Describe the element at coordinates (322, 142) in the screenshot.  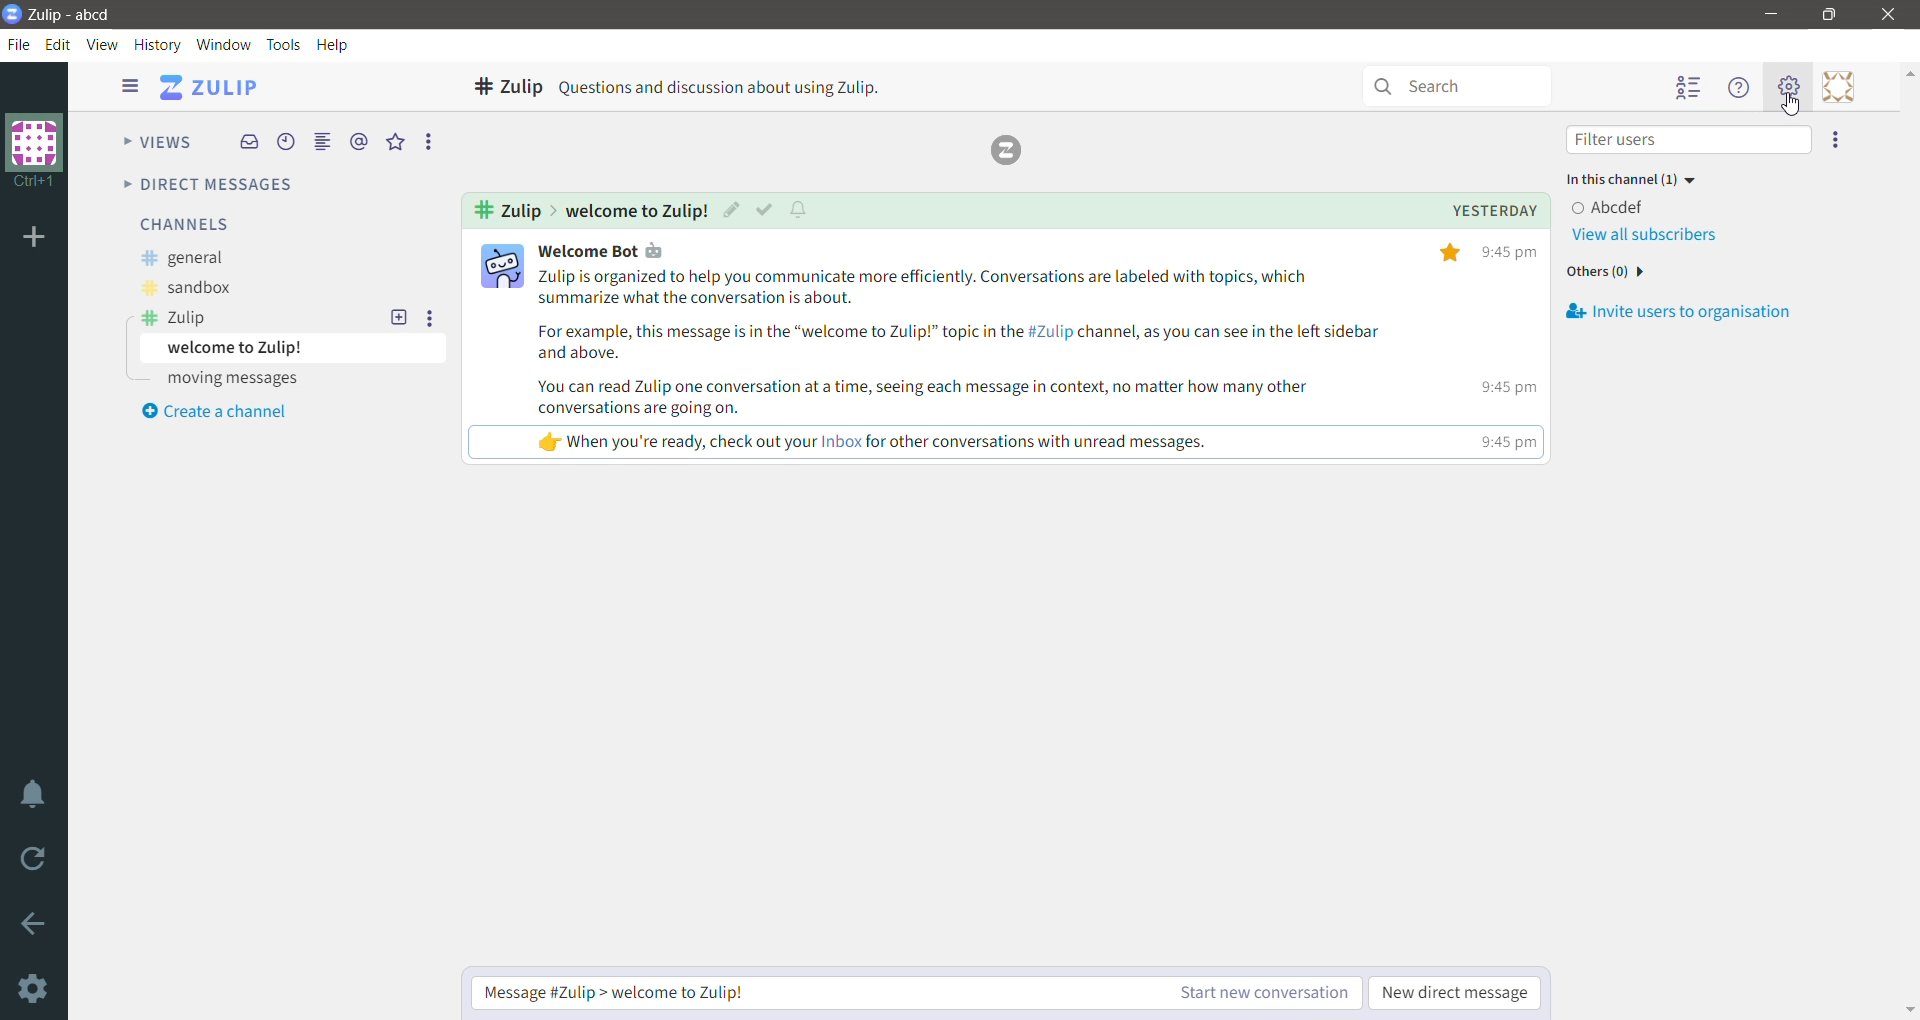
I see `Combined feed` at that location.